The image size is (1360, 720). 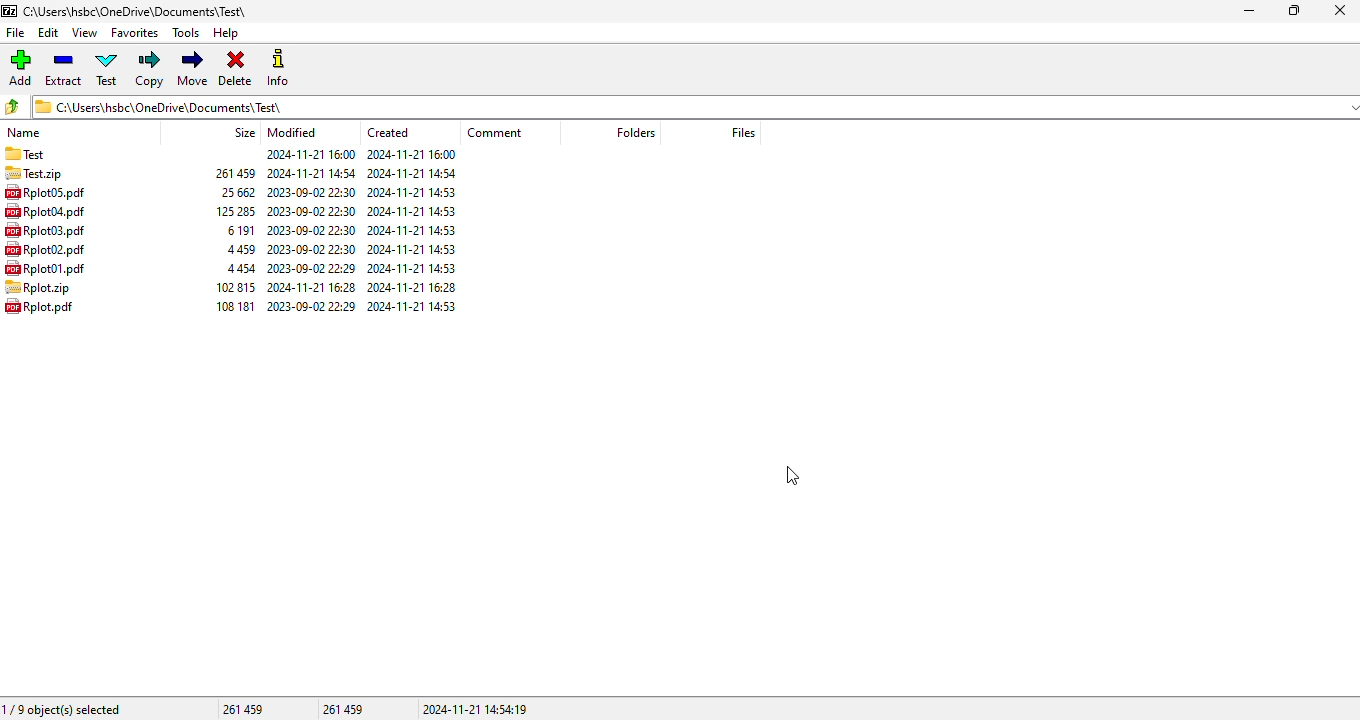 What do you see at coordinates (25, 153) in the screenshot?
I see `folder name` at bounding box center [25, 153].